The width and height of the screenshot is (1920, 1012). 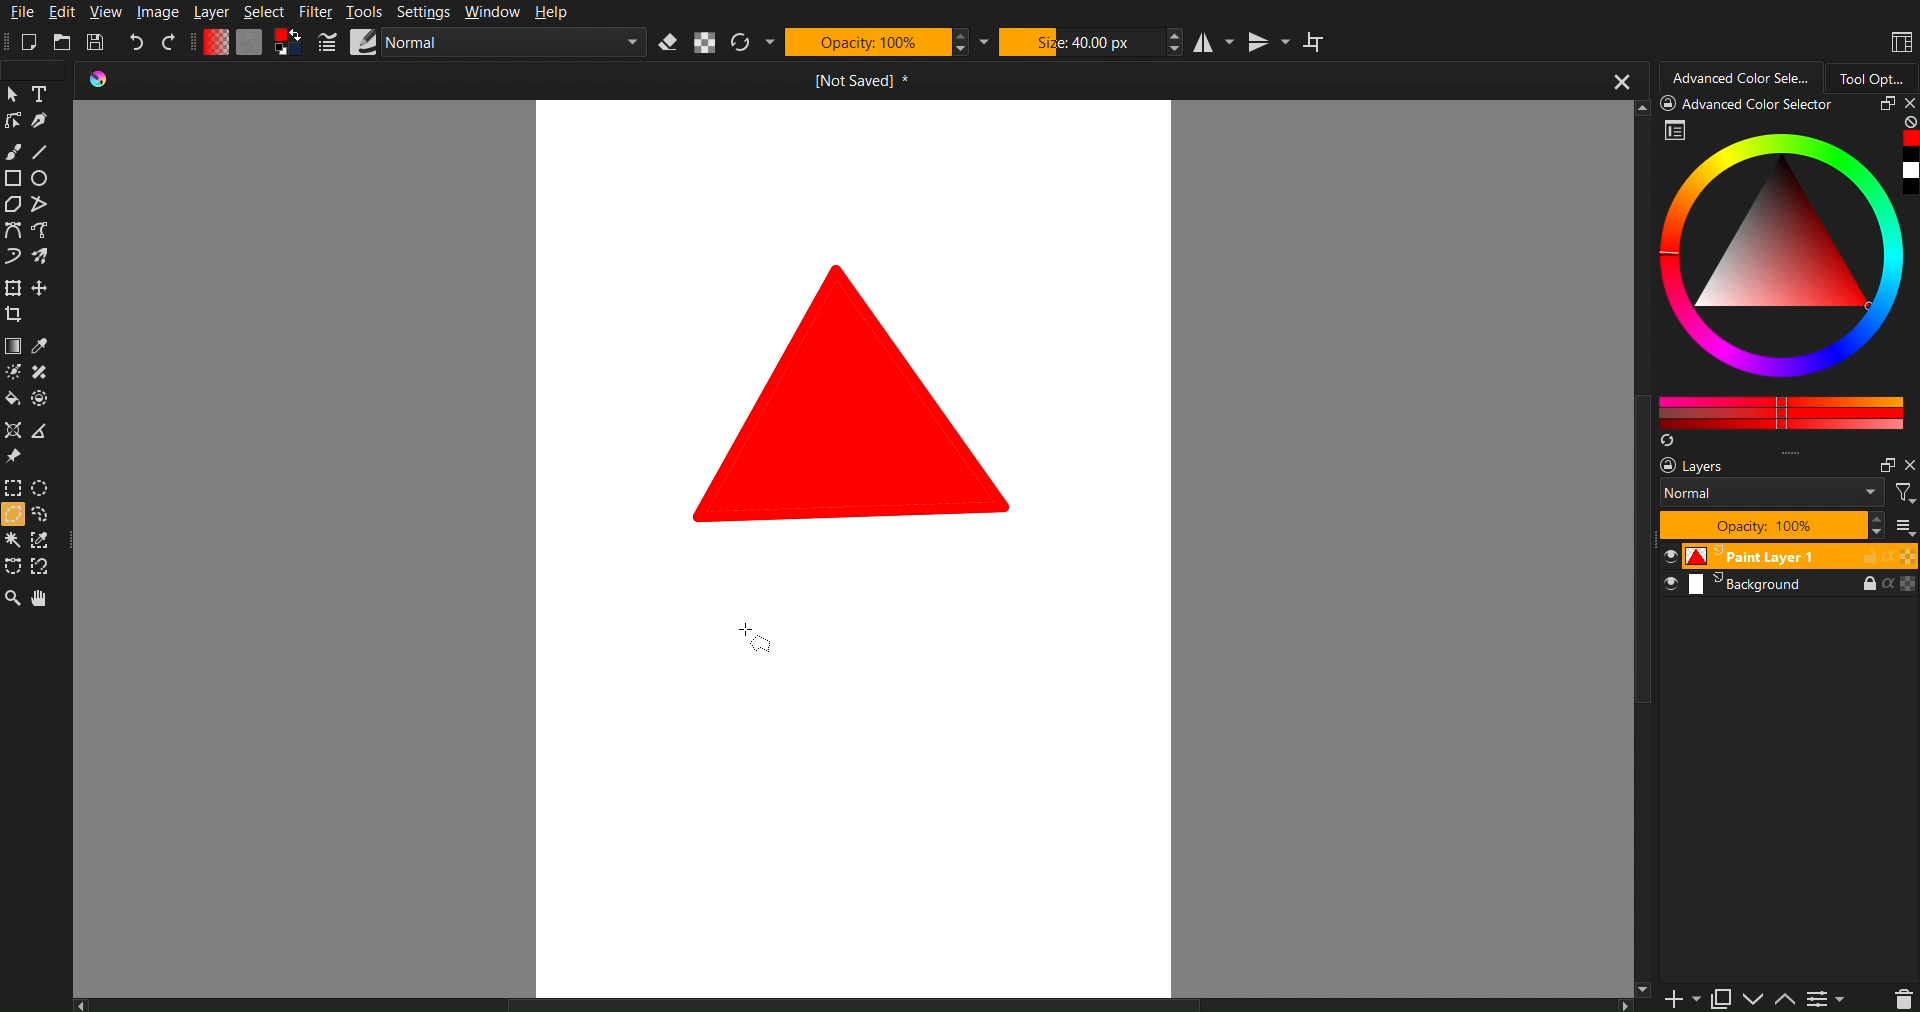 I want to click on Shapper, so click(x=12, y=431).